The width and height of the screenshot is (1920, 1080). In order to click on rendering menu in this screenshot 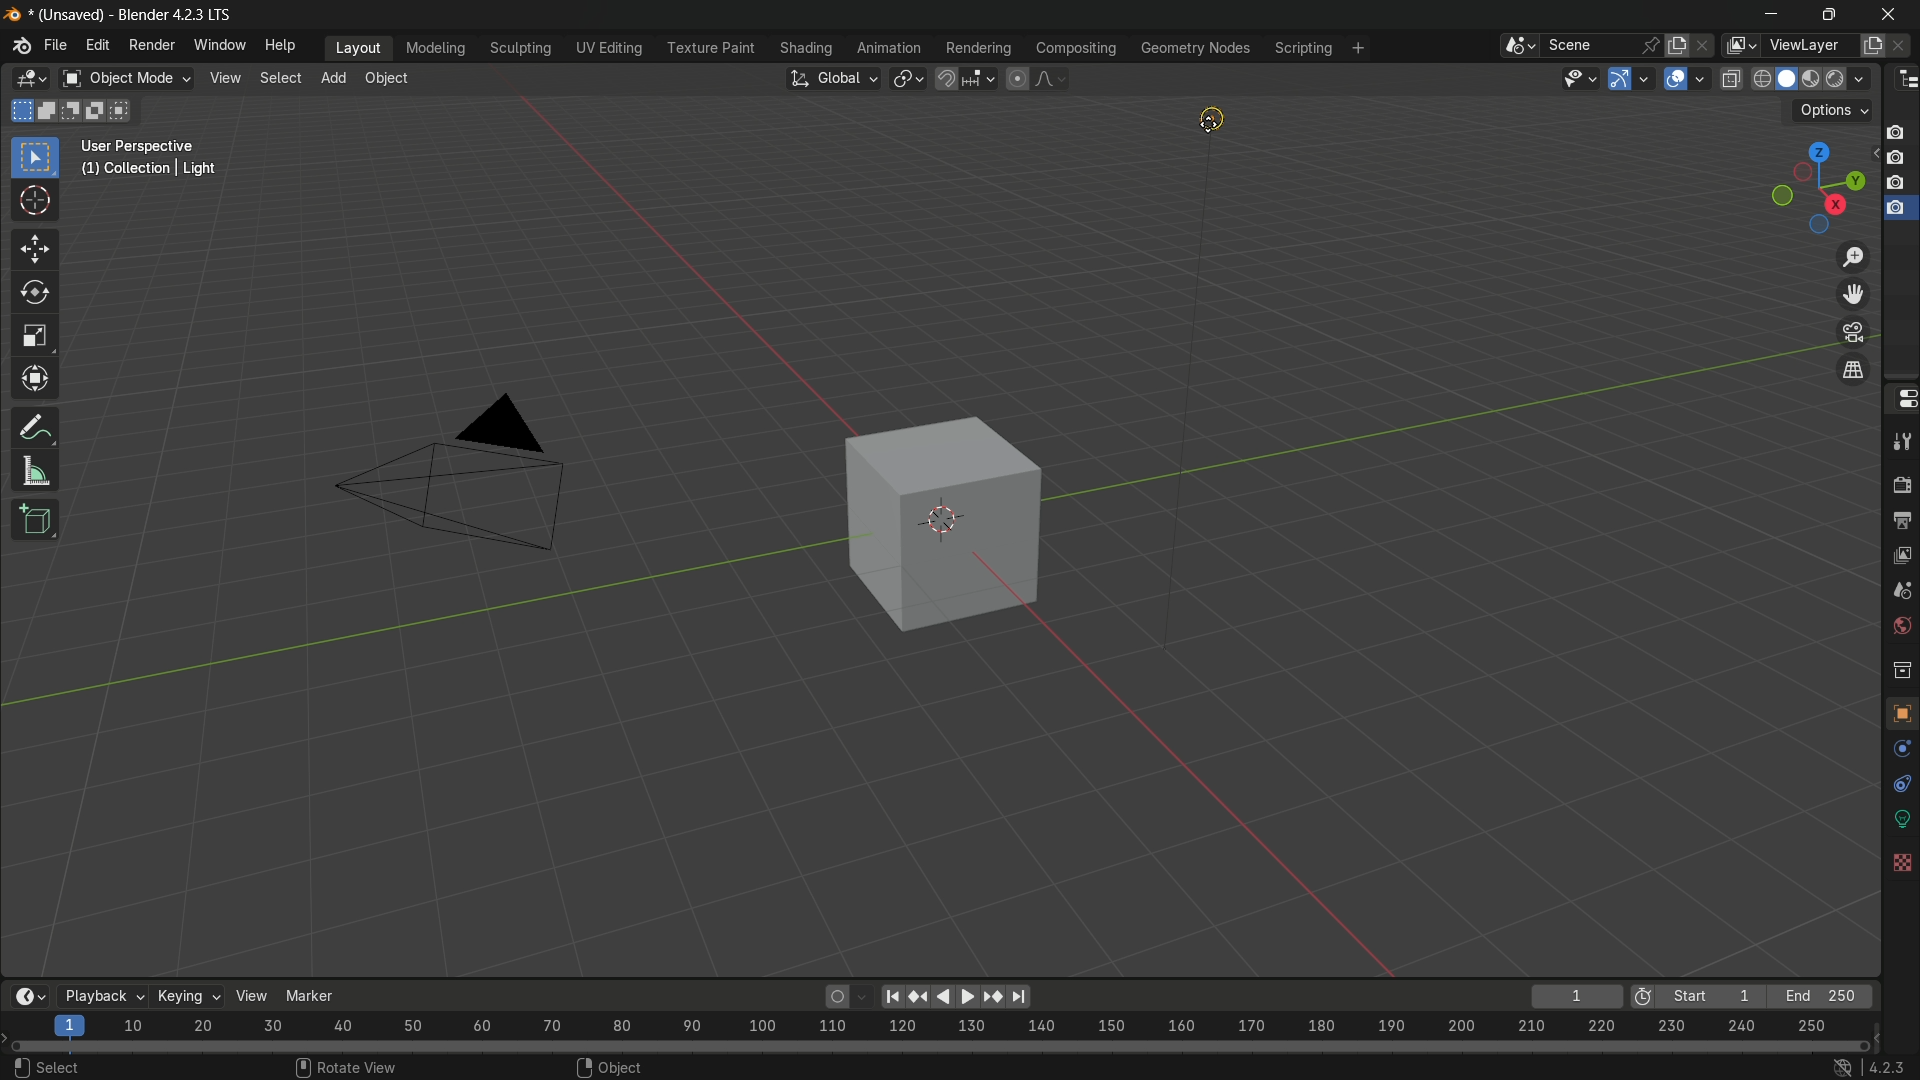, I will do `click(978, 48)`.